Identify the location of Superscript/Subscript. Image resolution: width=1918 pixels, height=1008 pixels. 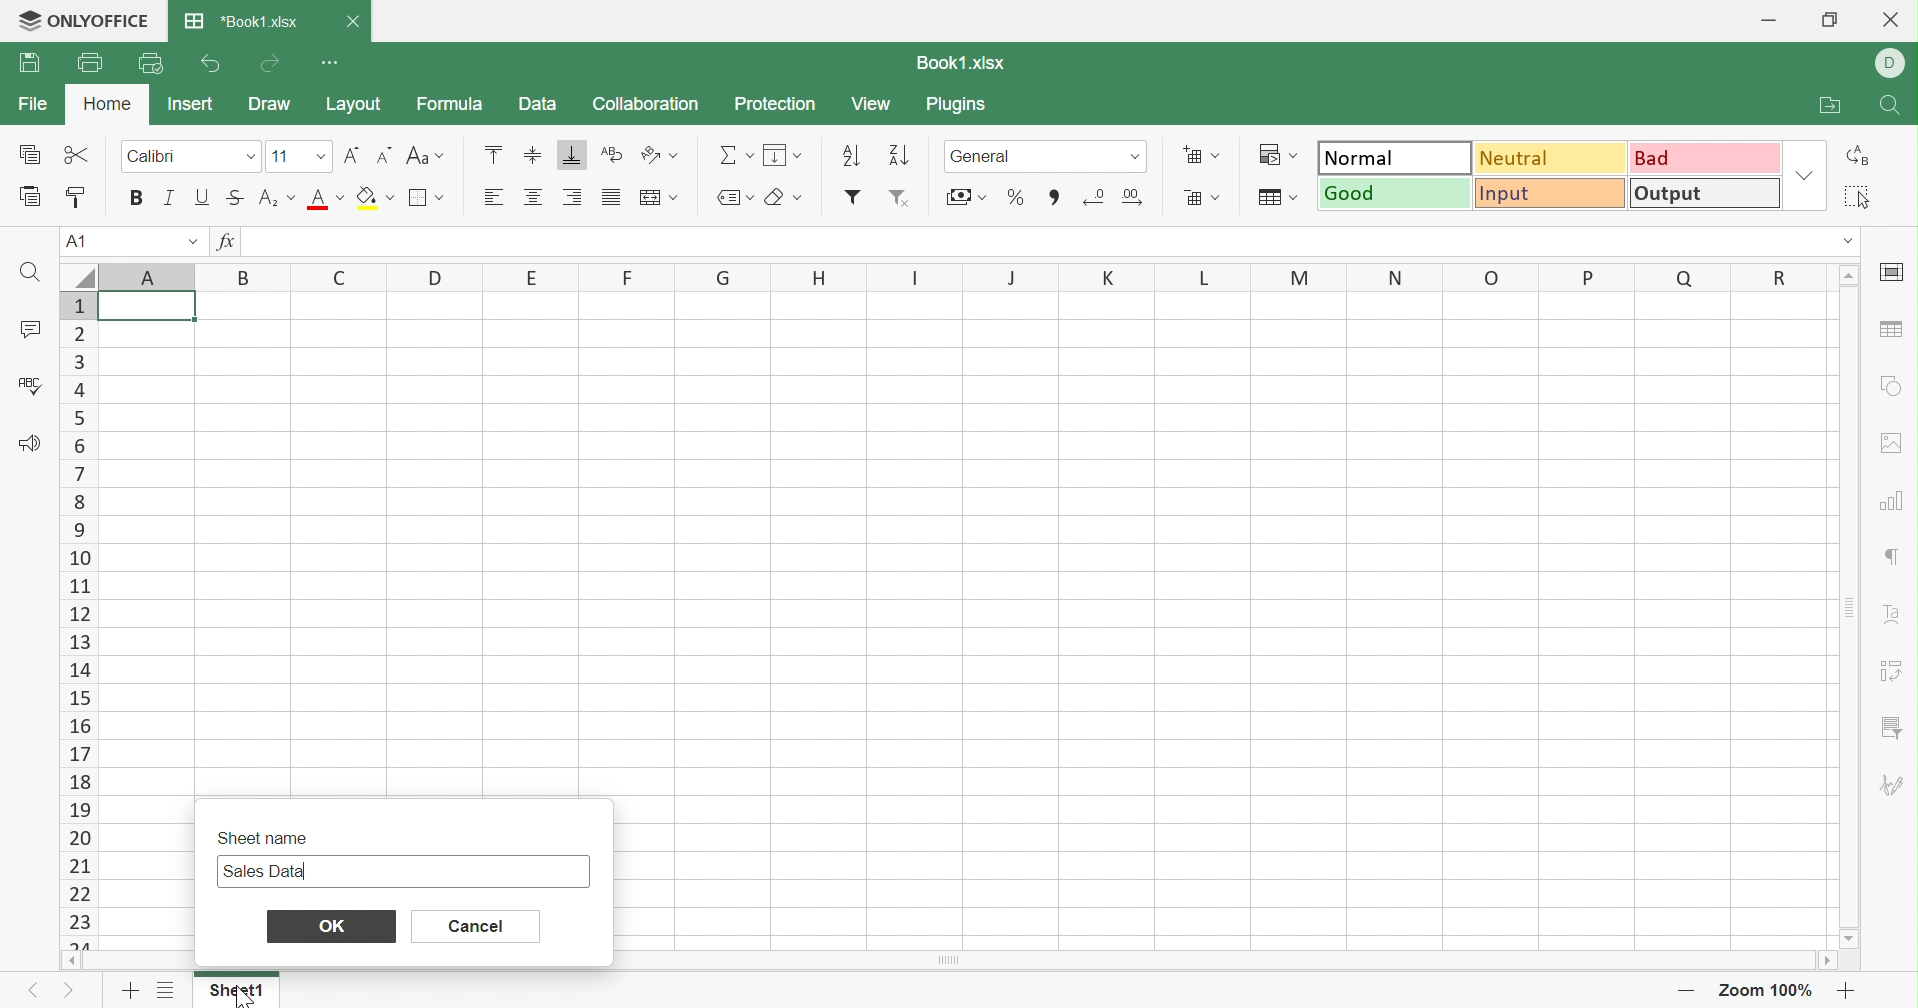
(272, 195).